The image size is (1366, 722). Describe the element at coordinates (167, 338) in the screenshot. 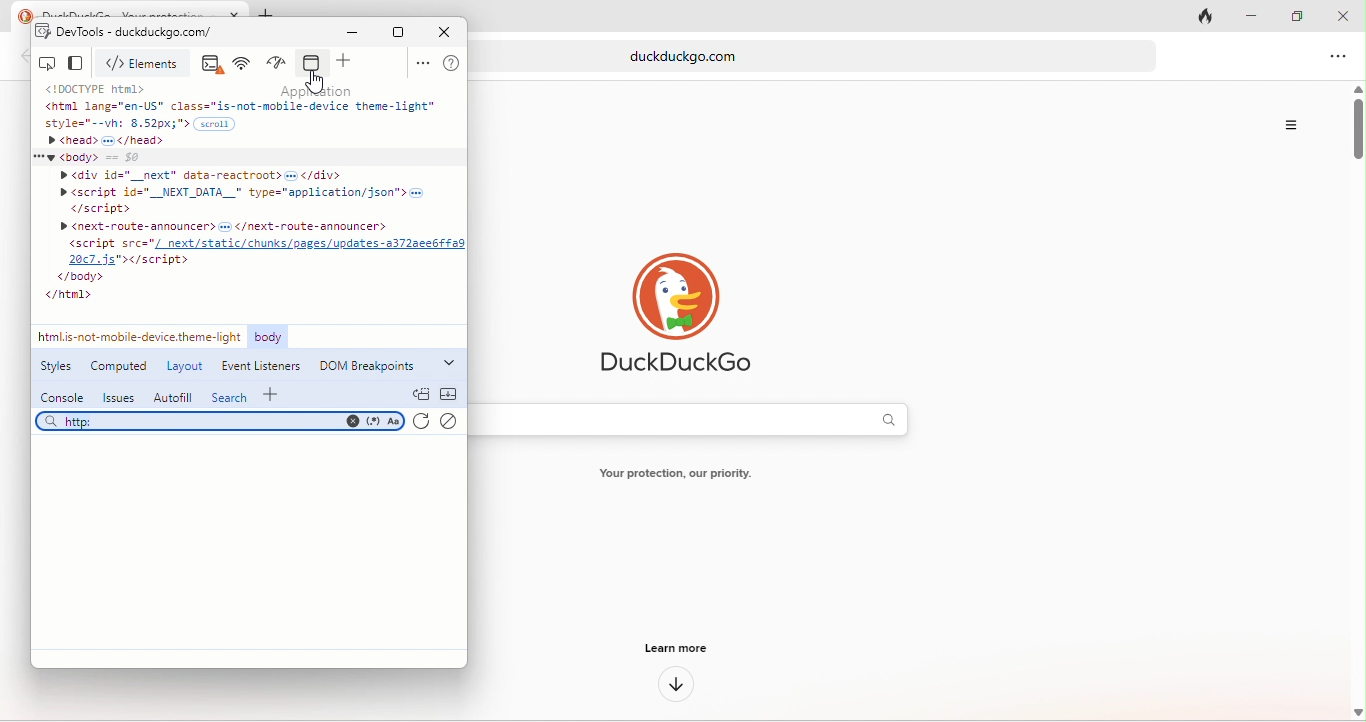

I see `link` at that location.